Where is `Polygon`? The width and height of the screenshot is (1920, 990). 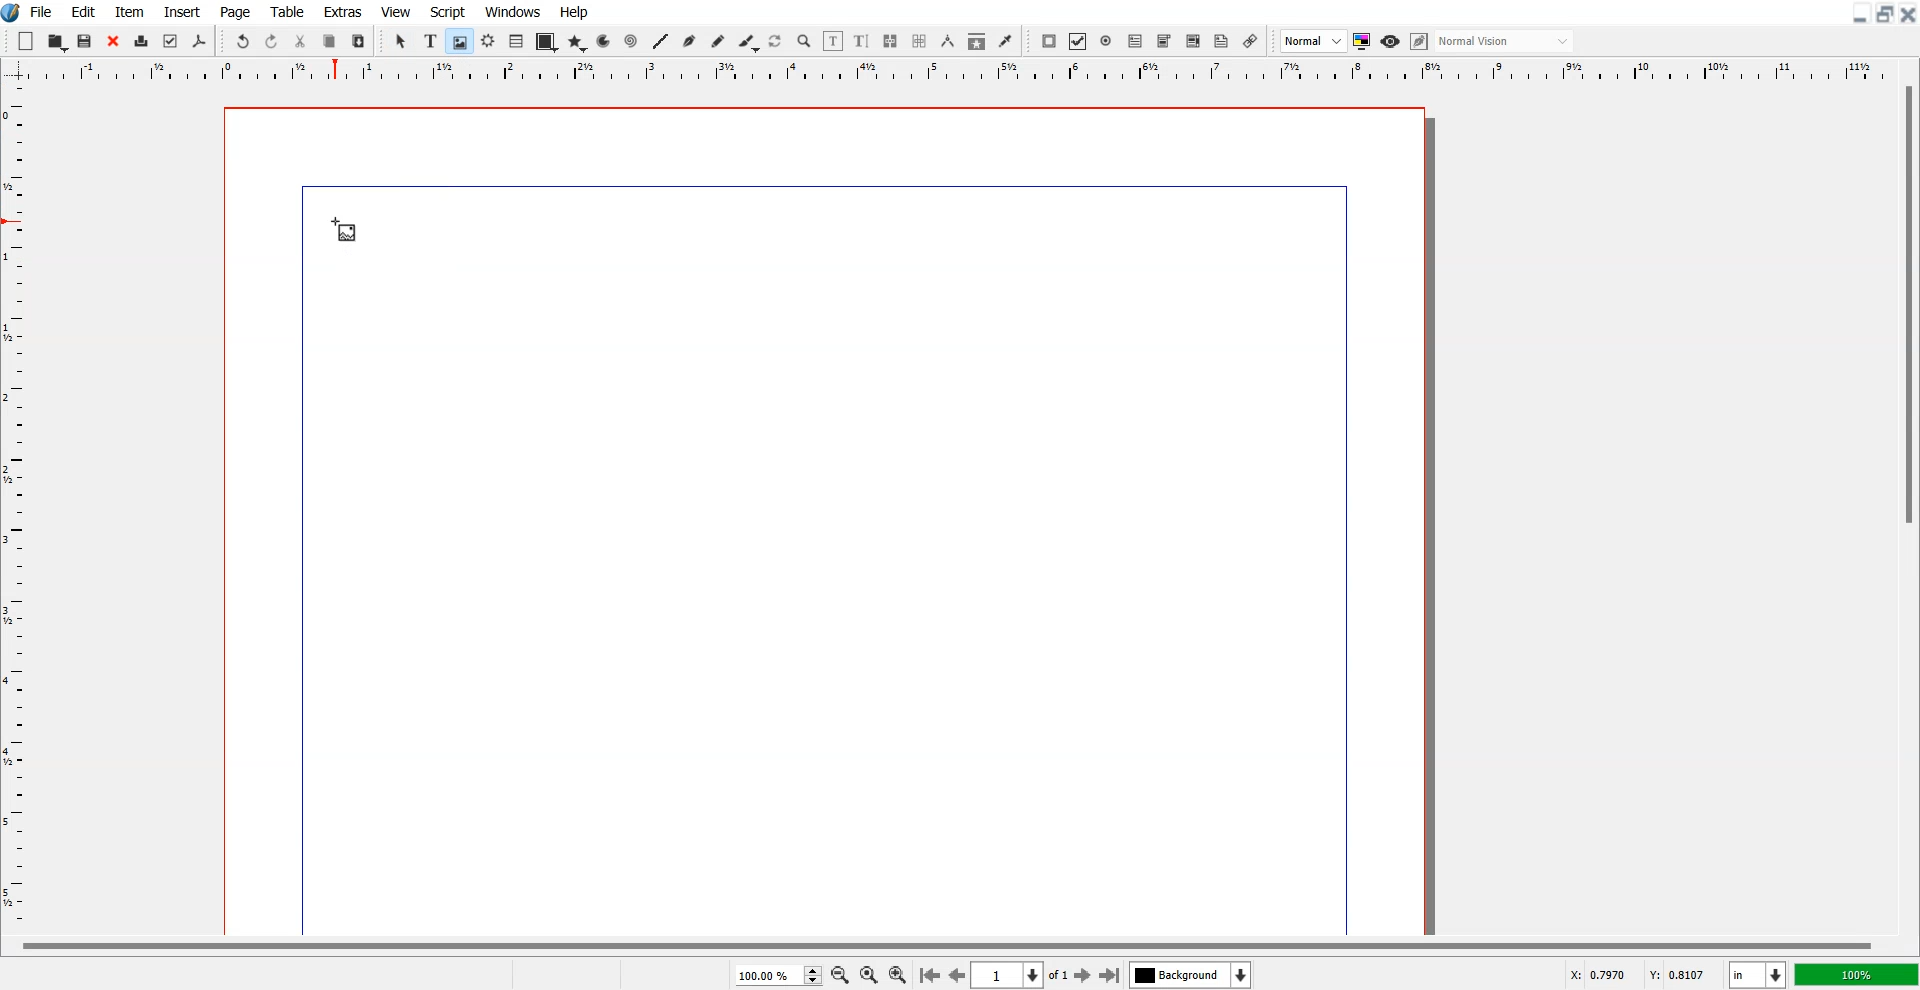
Polygon is located at coordinates (577, 44).